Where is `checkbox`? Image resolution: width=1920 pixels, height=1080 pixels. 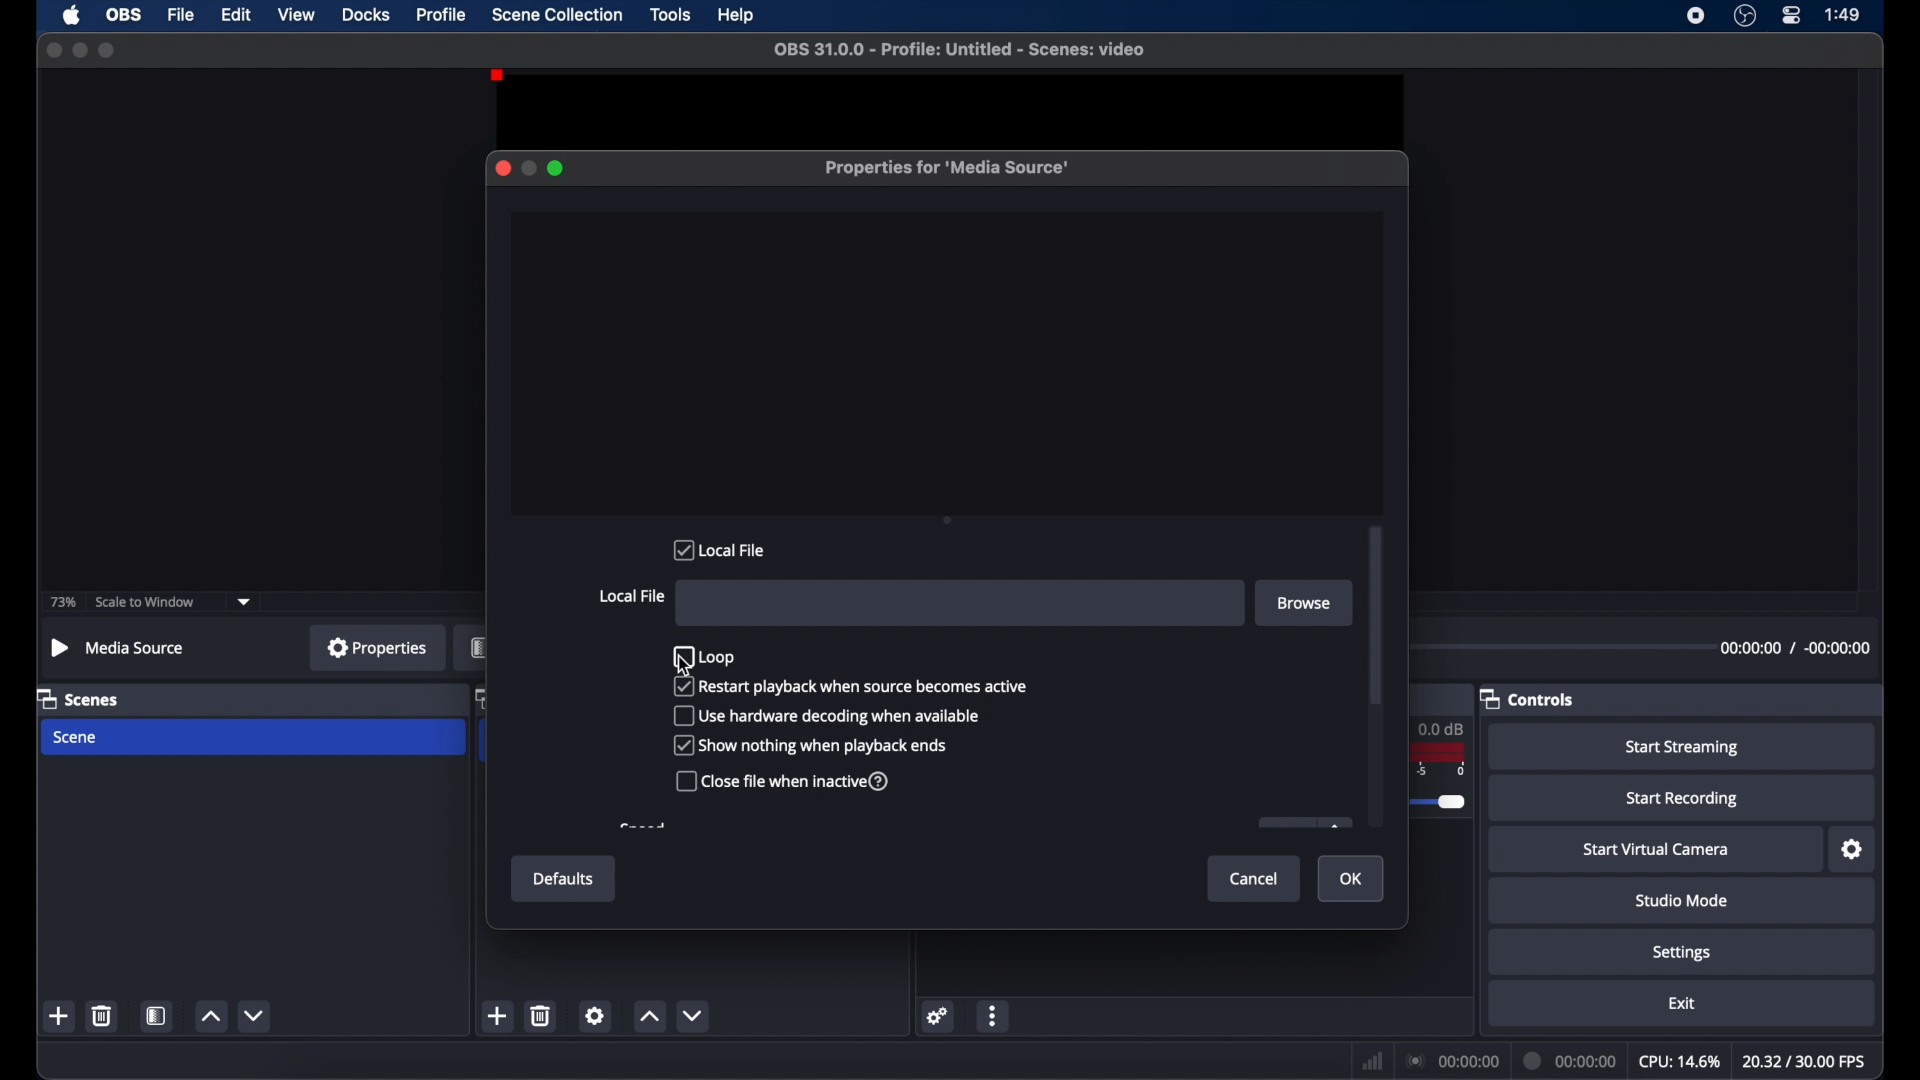
checkbox is located at coordinates (810, 746).